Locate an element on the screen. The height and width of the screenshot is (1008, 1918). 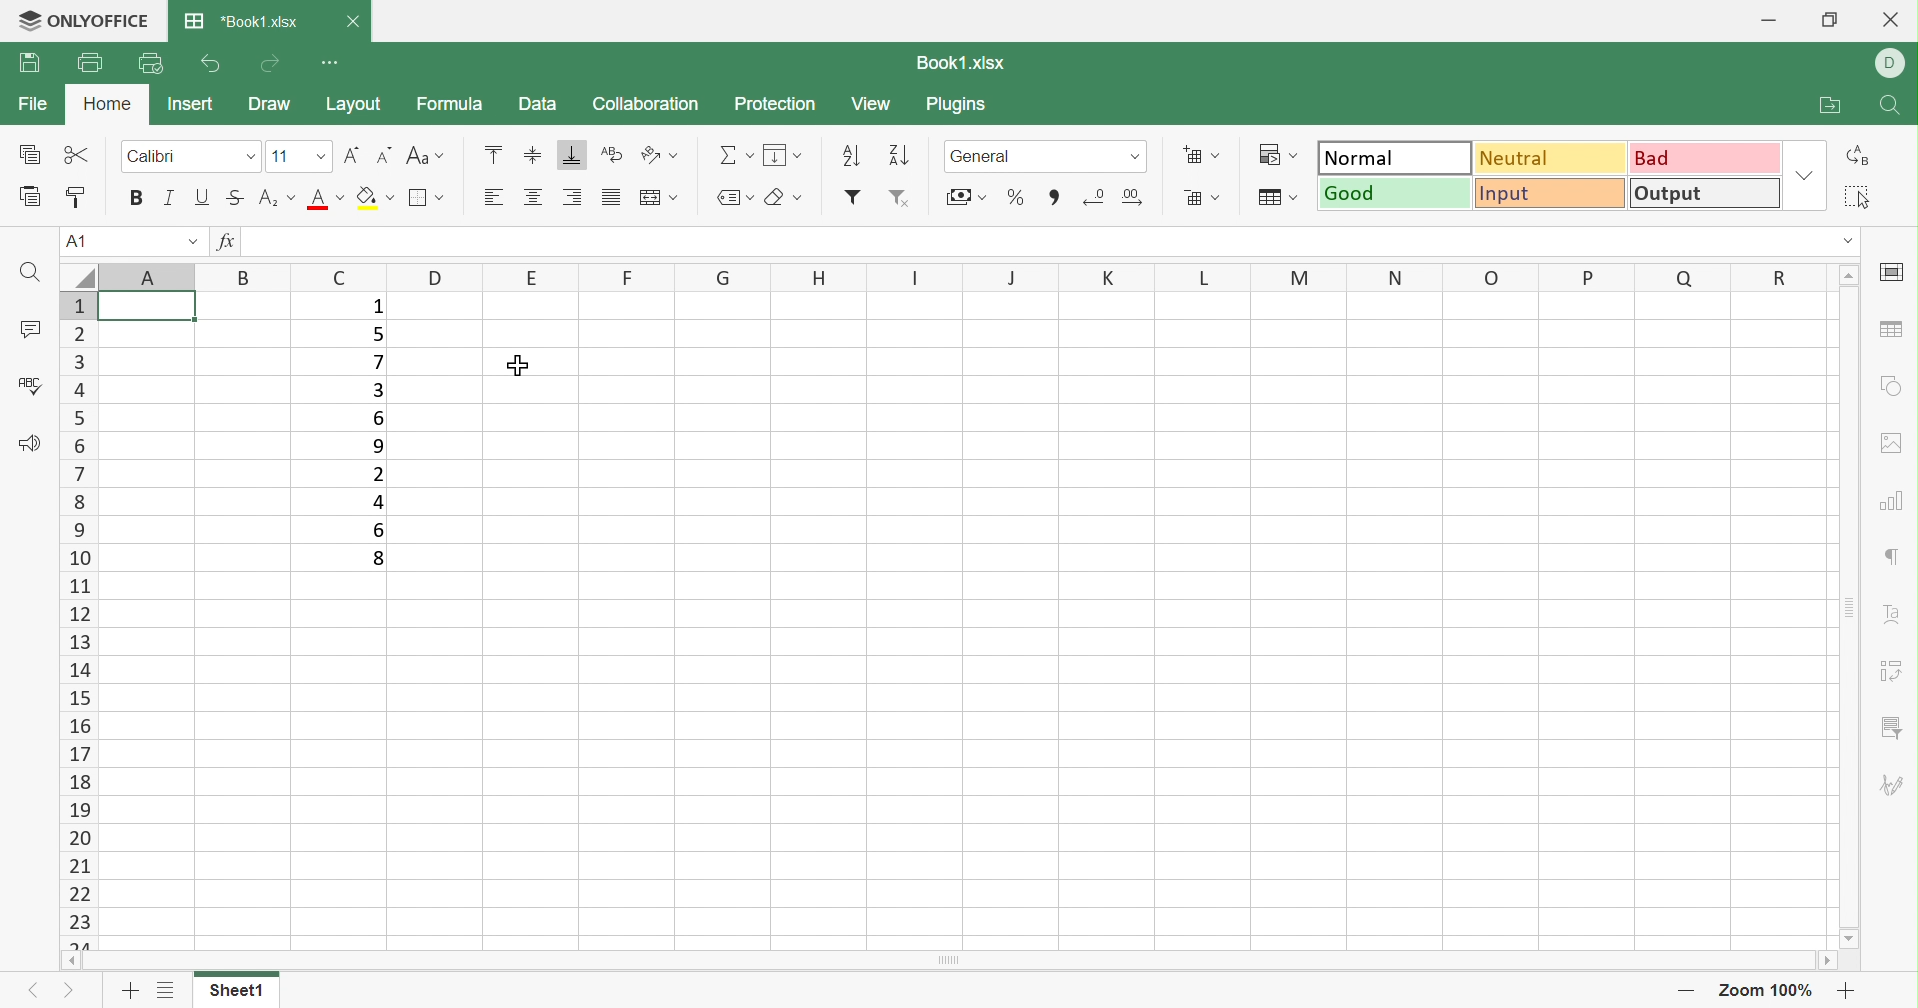
Draw is located at coordinates (272, 104).